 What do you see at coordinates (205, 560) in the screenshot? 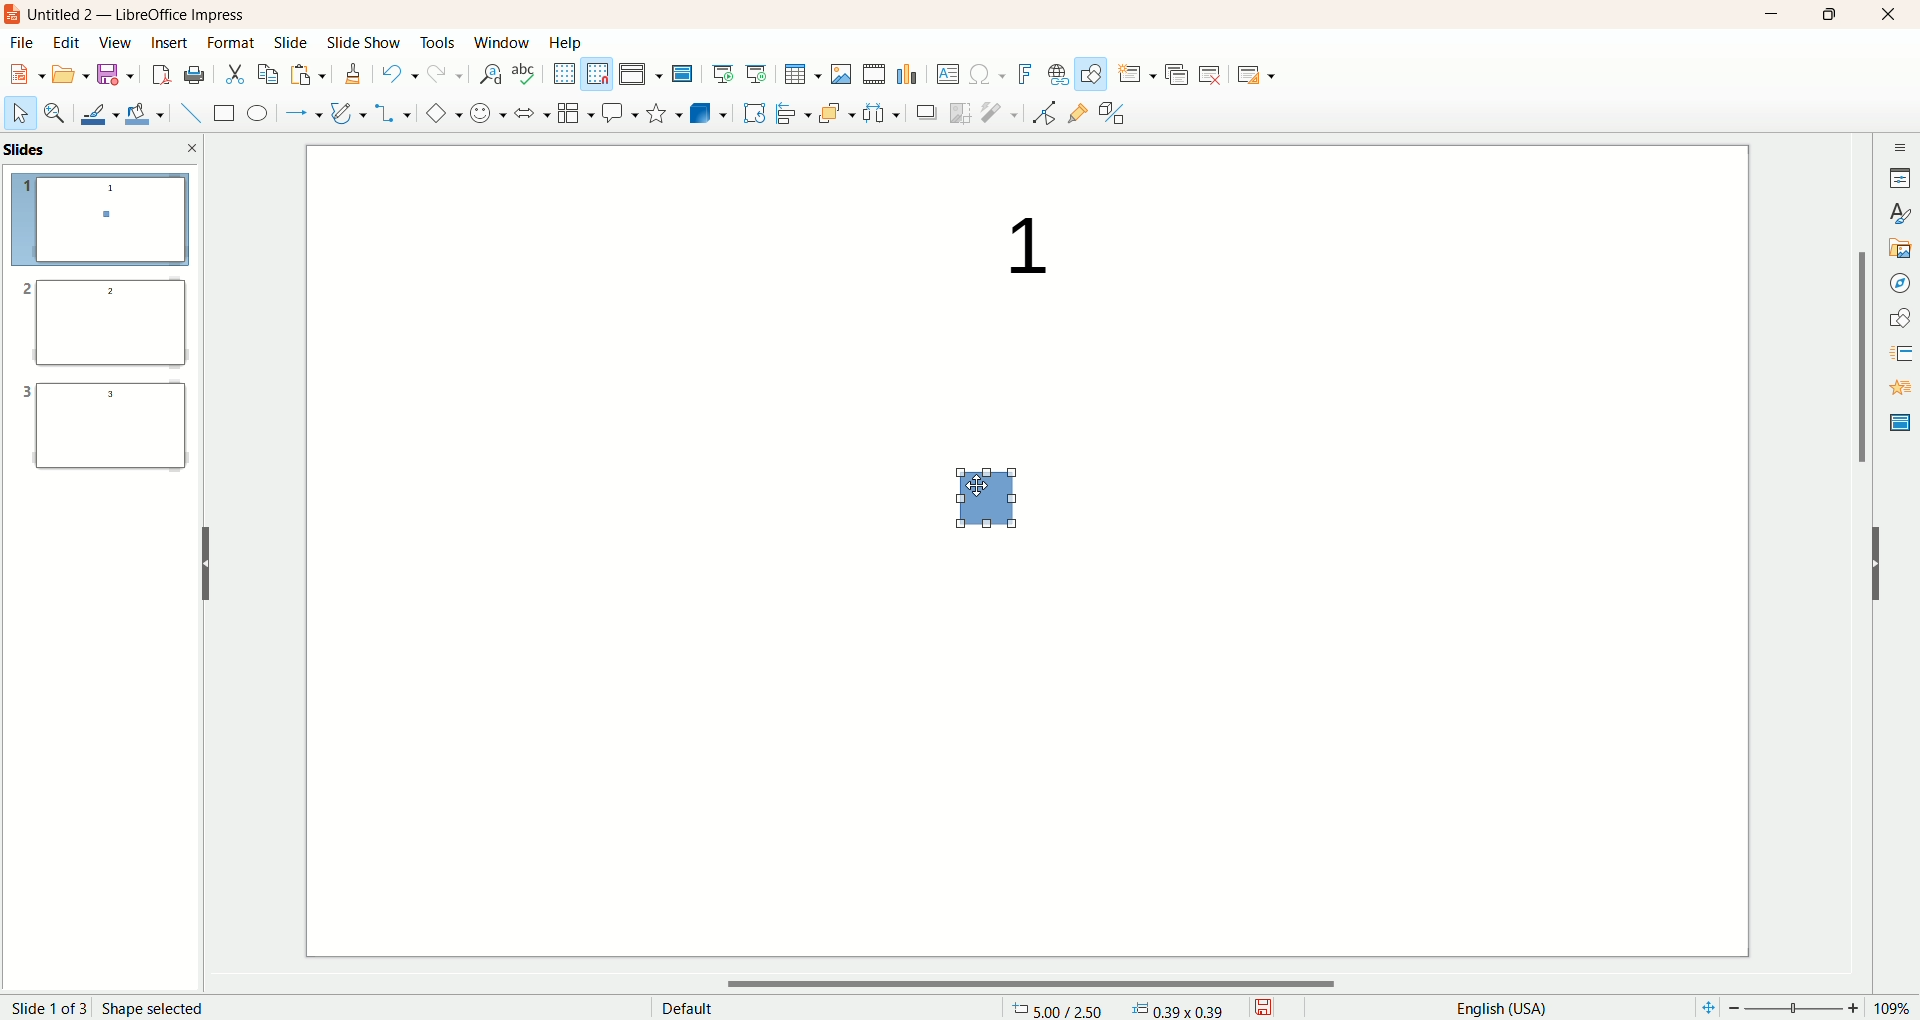
I see `hide` at bounding box center [205, 560].